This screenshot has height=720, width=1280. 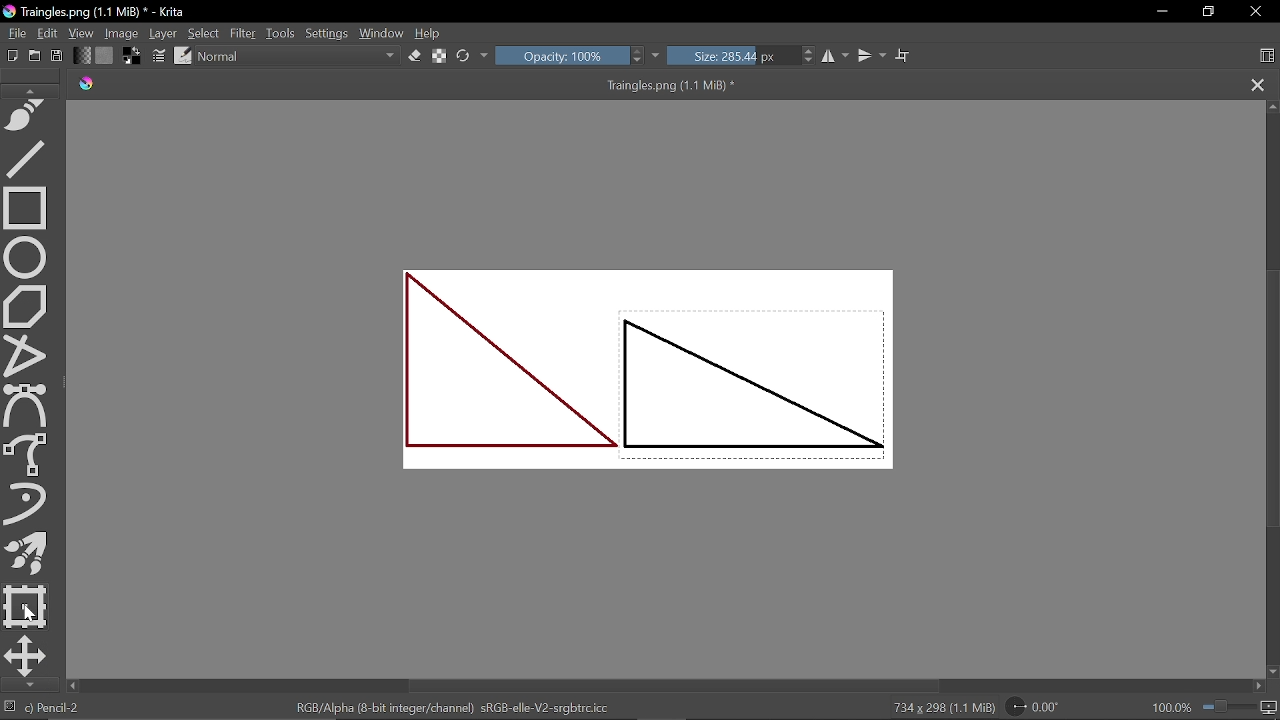 What do you see at coordinates (428, 34) in the screenshot?
I see `Help` at bounding box center [428, 34].